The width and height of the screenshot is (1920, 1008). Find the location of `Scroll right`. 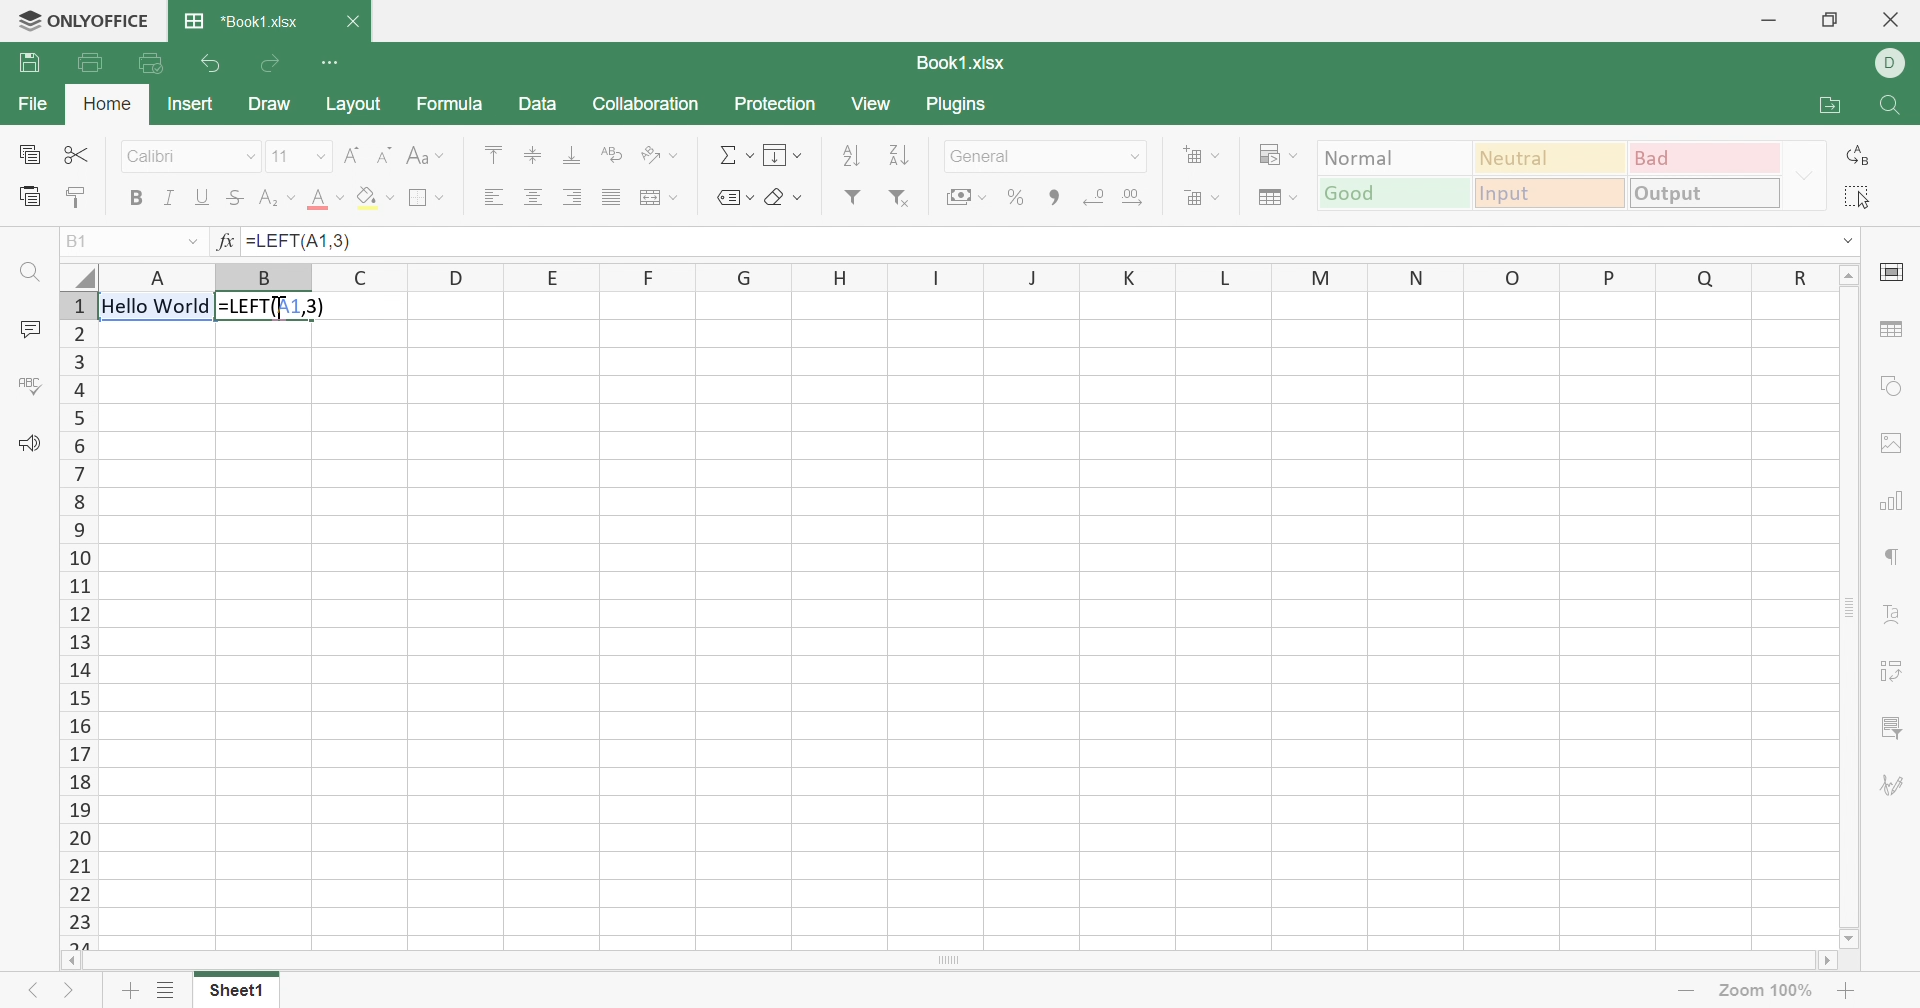

Scroll right is located at coordinates (1825, 959).